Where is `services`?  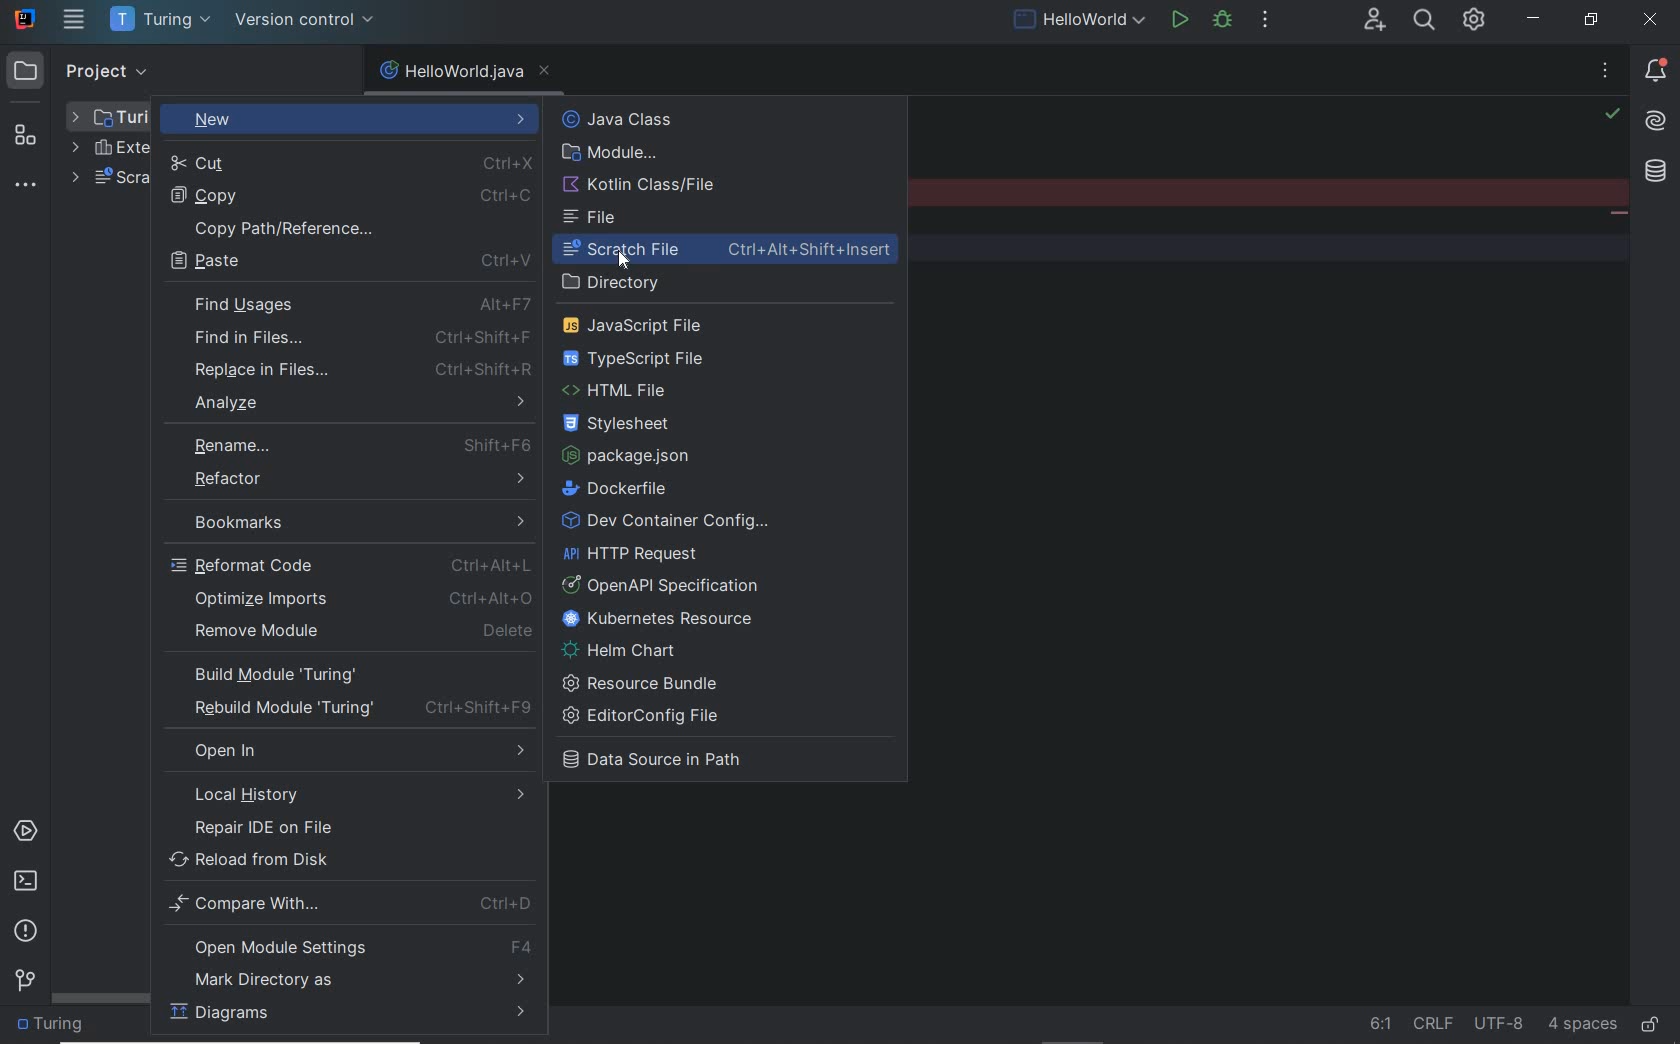
services is located at coordinates (24, 831).